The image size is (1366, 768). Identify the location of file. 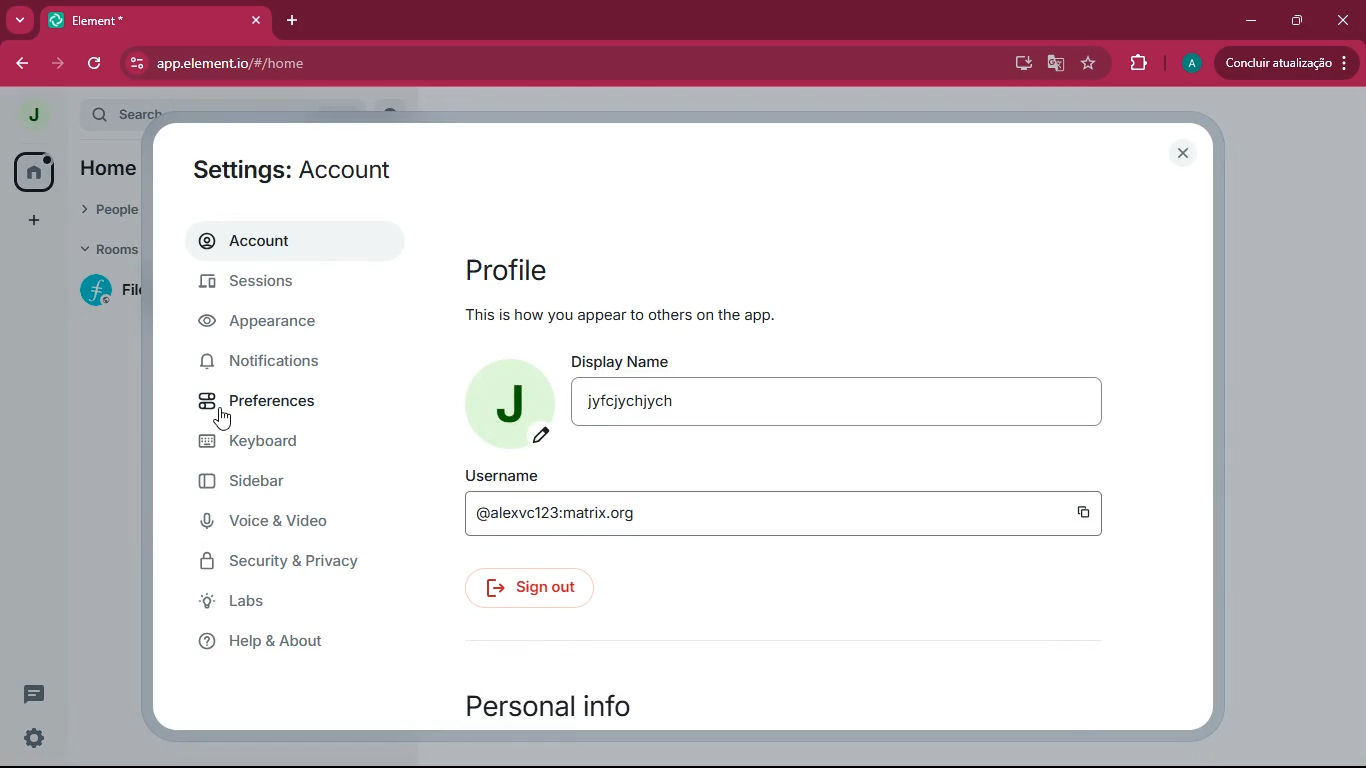
(114, 290).